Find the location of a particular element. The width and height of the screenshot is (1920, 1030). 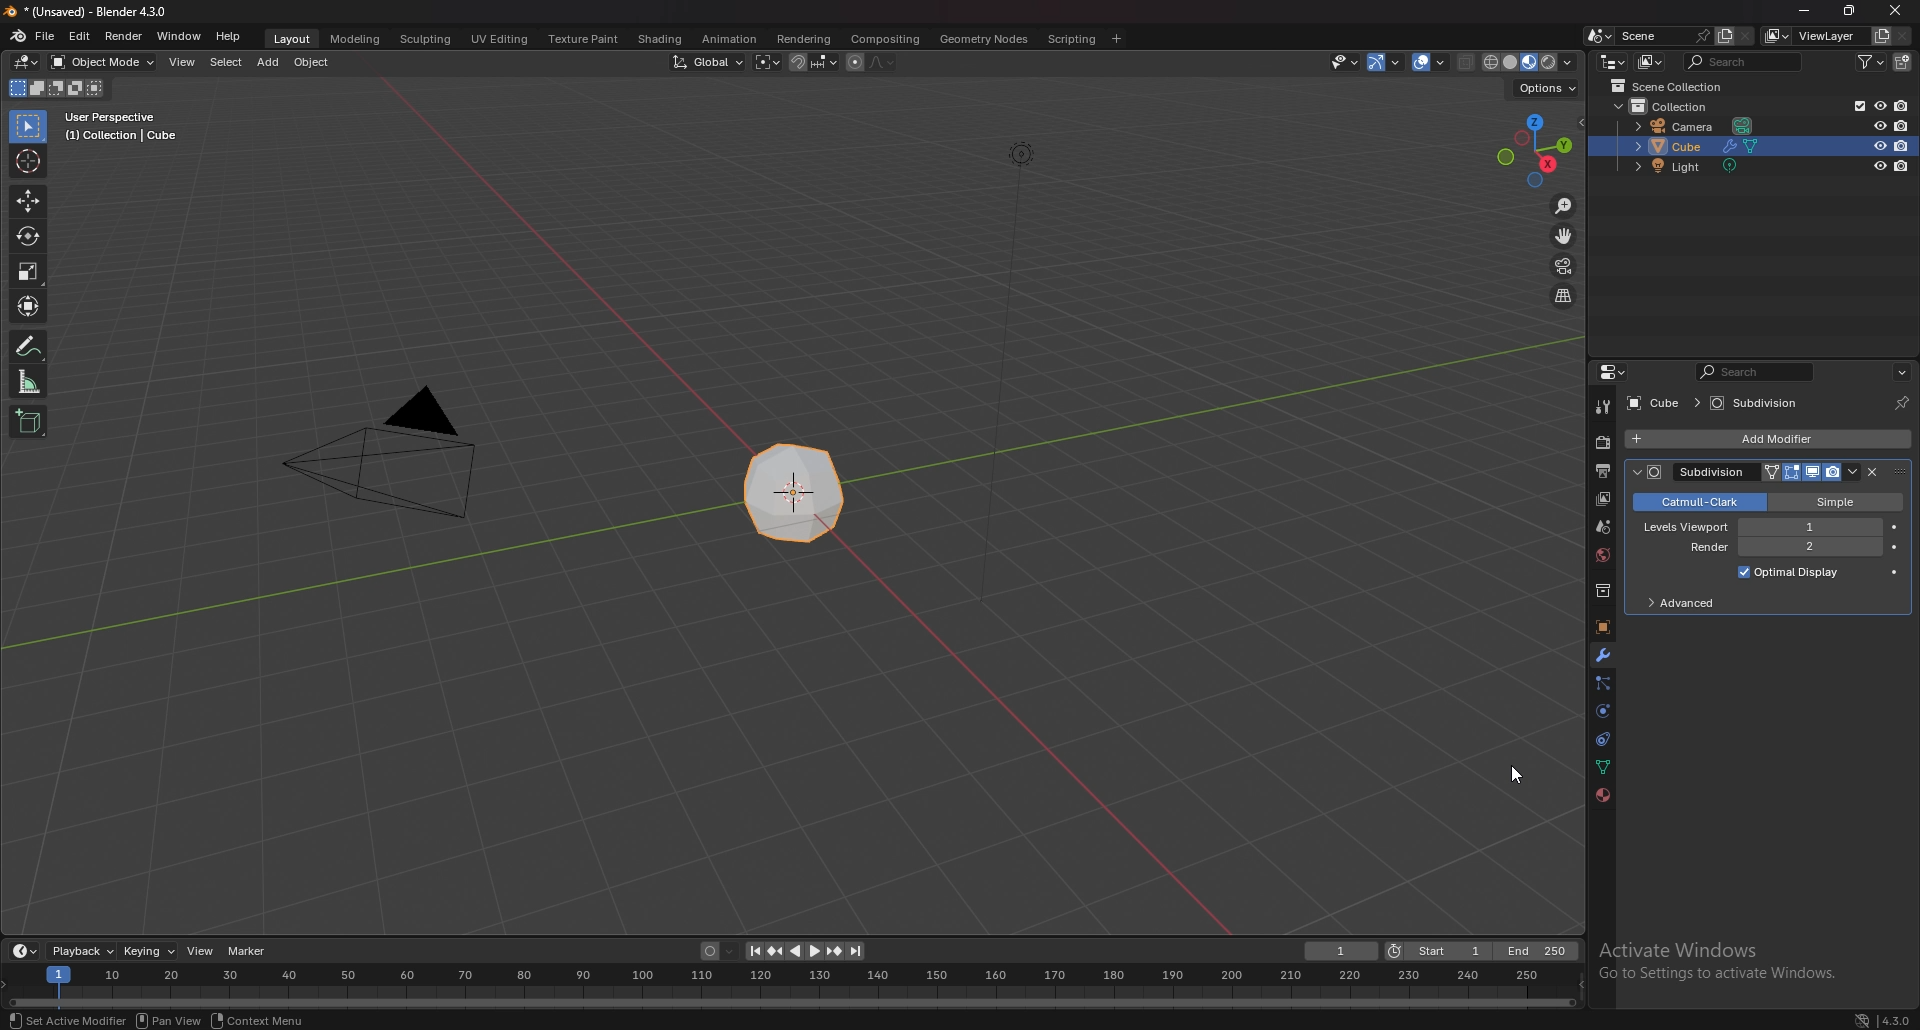

hide in viewport is located at coordinates (1879, 105).